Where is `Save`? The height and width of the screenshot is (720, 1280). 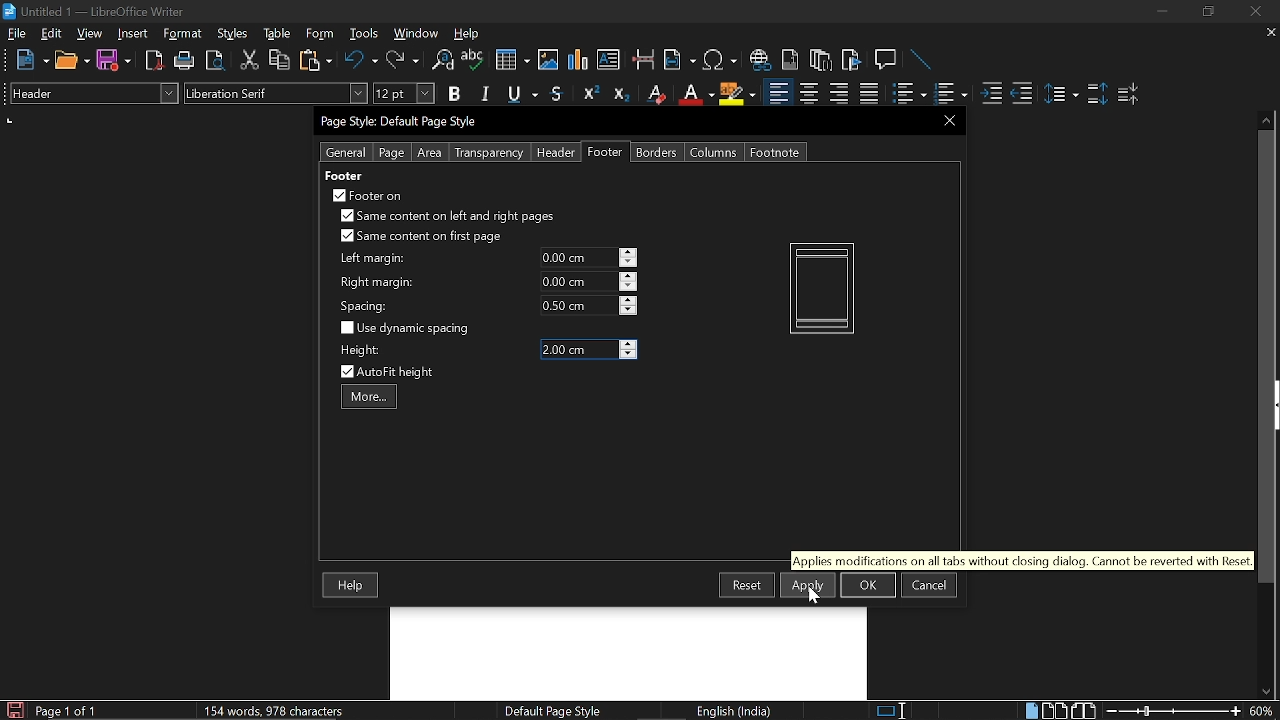
Save is located at coordinates (114, 61).